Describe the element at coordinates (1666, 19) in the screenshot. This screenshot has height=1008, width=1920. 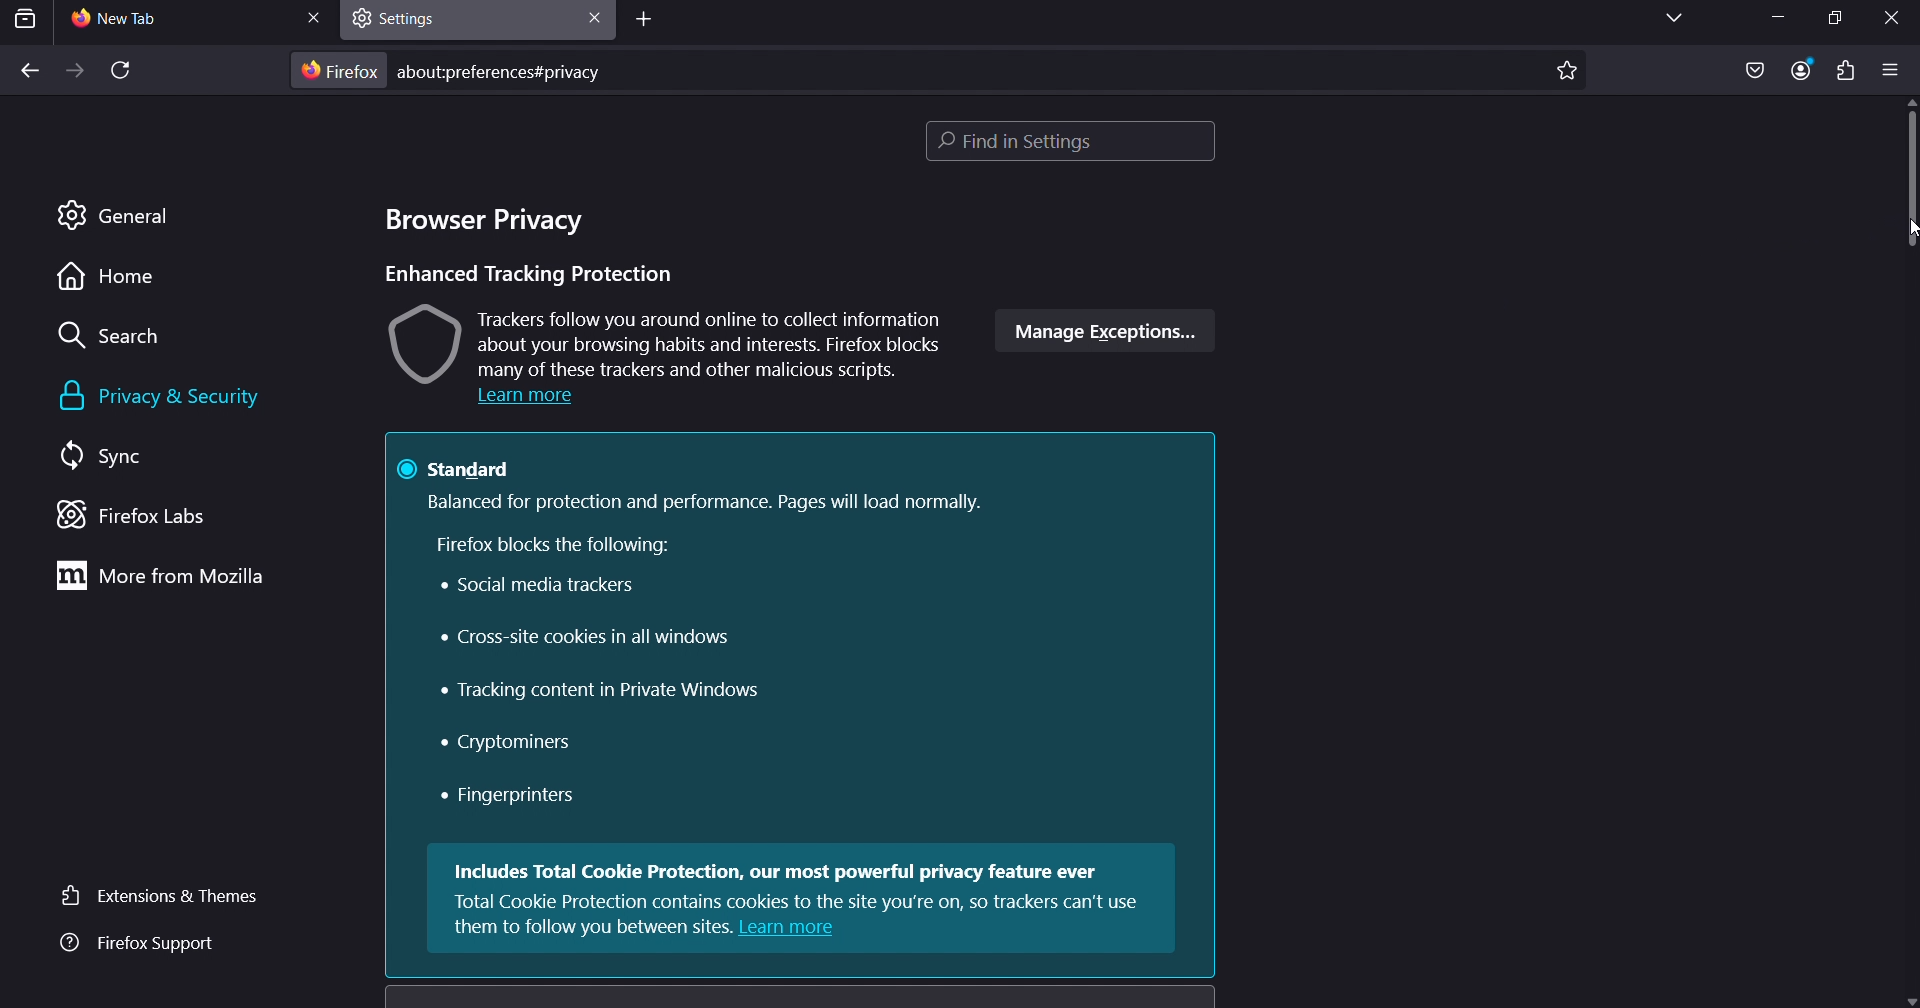
I see `list all tabs` at that location.